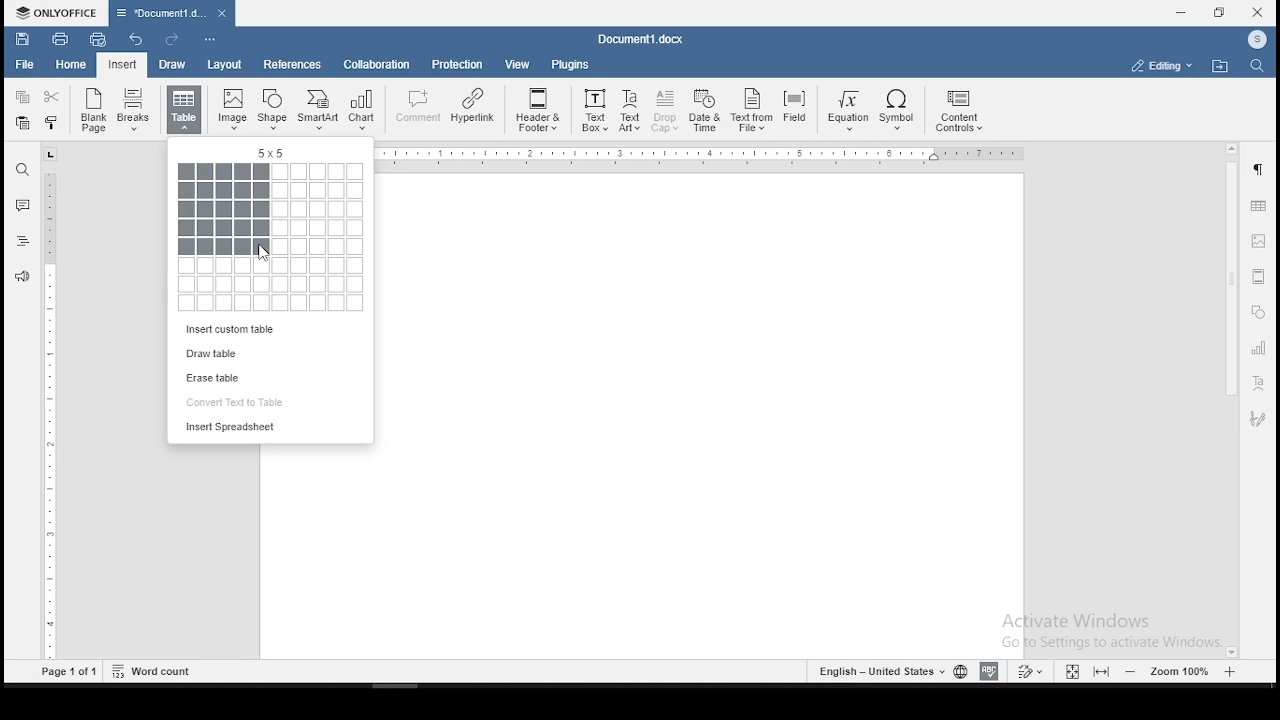 This screenshot has width=1280, height=720. What do you see at coordinates (273, 376) in the screenshot?
I see `erase table` at bounding box center [273, 376].